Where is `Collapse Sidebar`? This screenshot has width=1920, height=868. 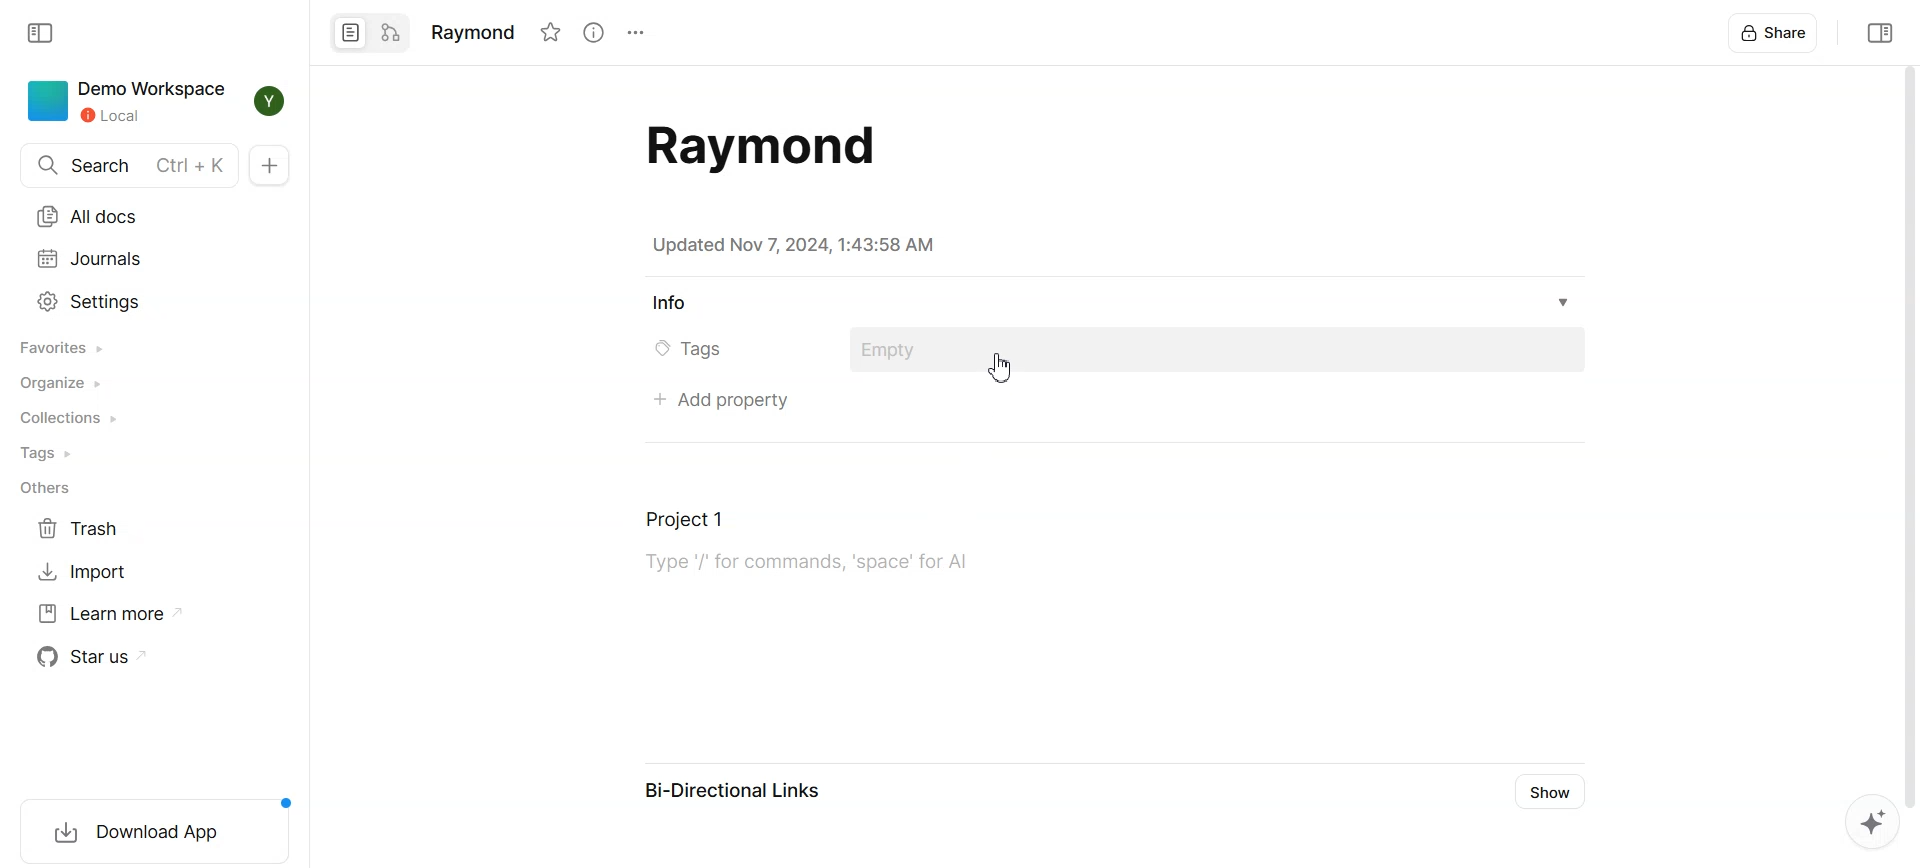 Collapse Sidebar is located at coordinates (43, 33).